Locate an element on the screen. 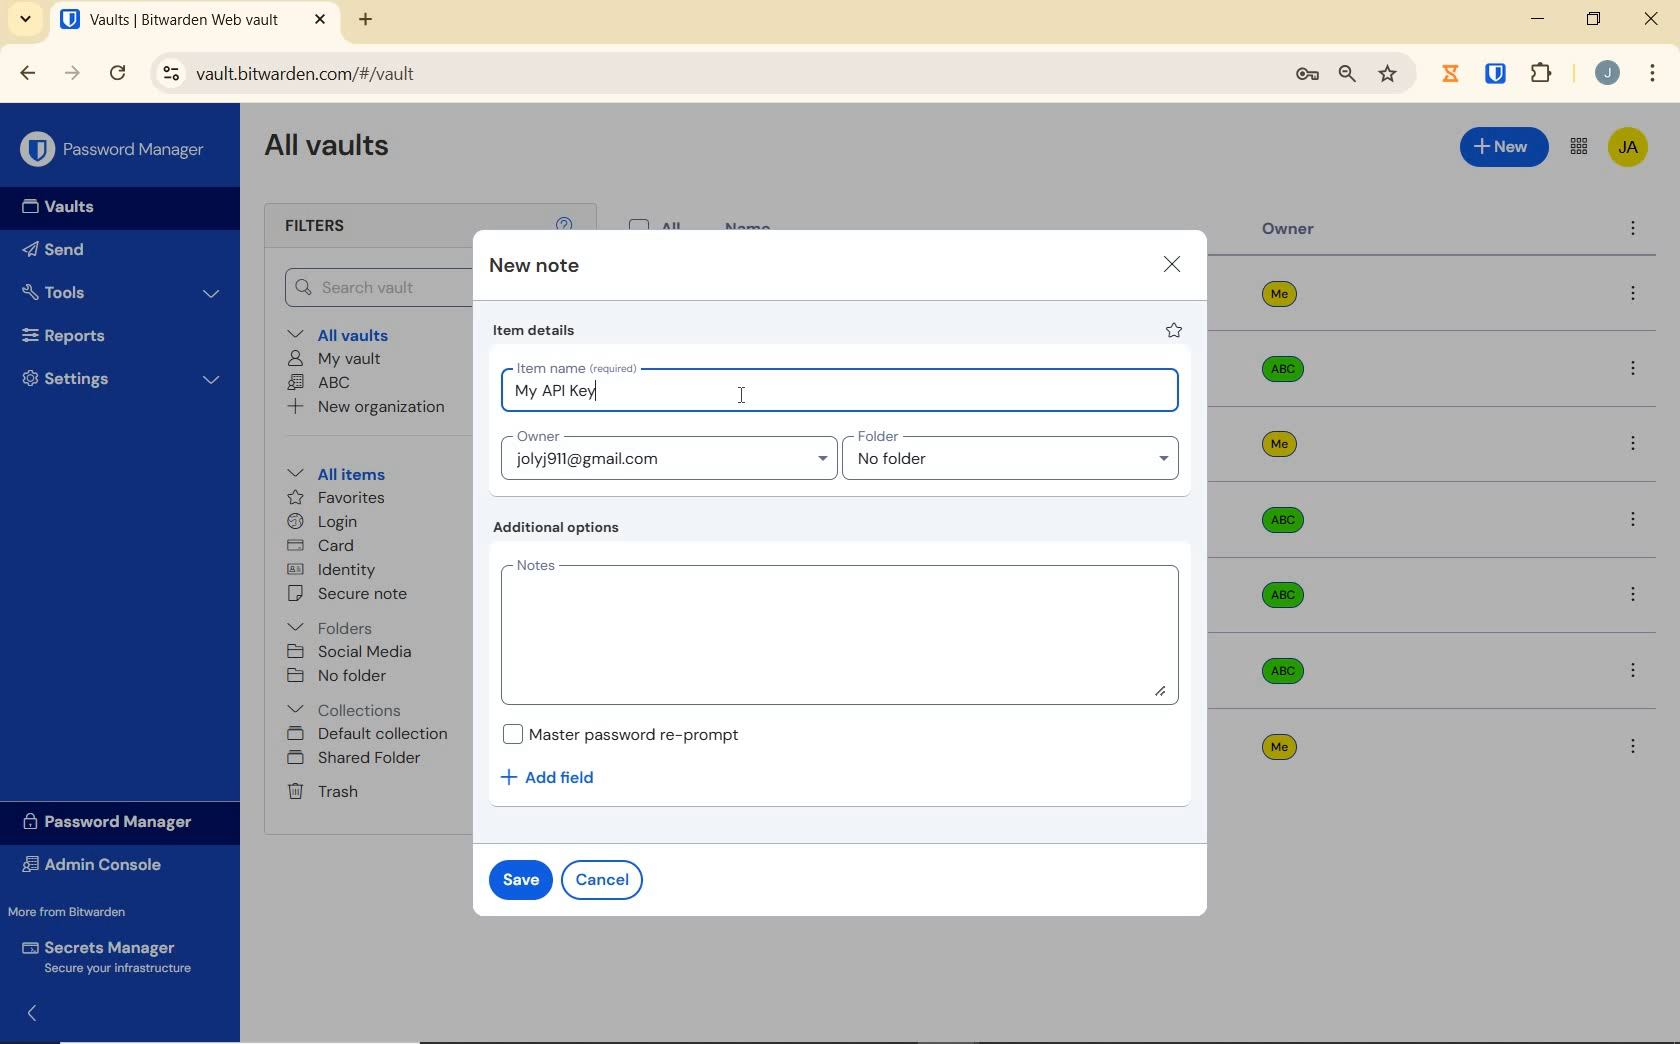  more options is located at coordinates (1632, 370).